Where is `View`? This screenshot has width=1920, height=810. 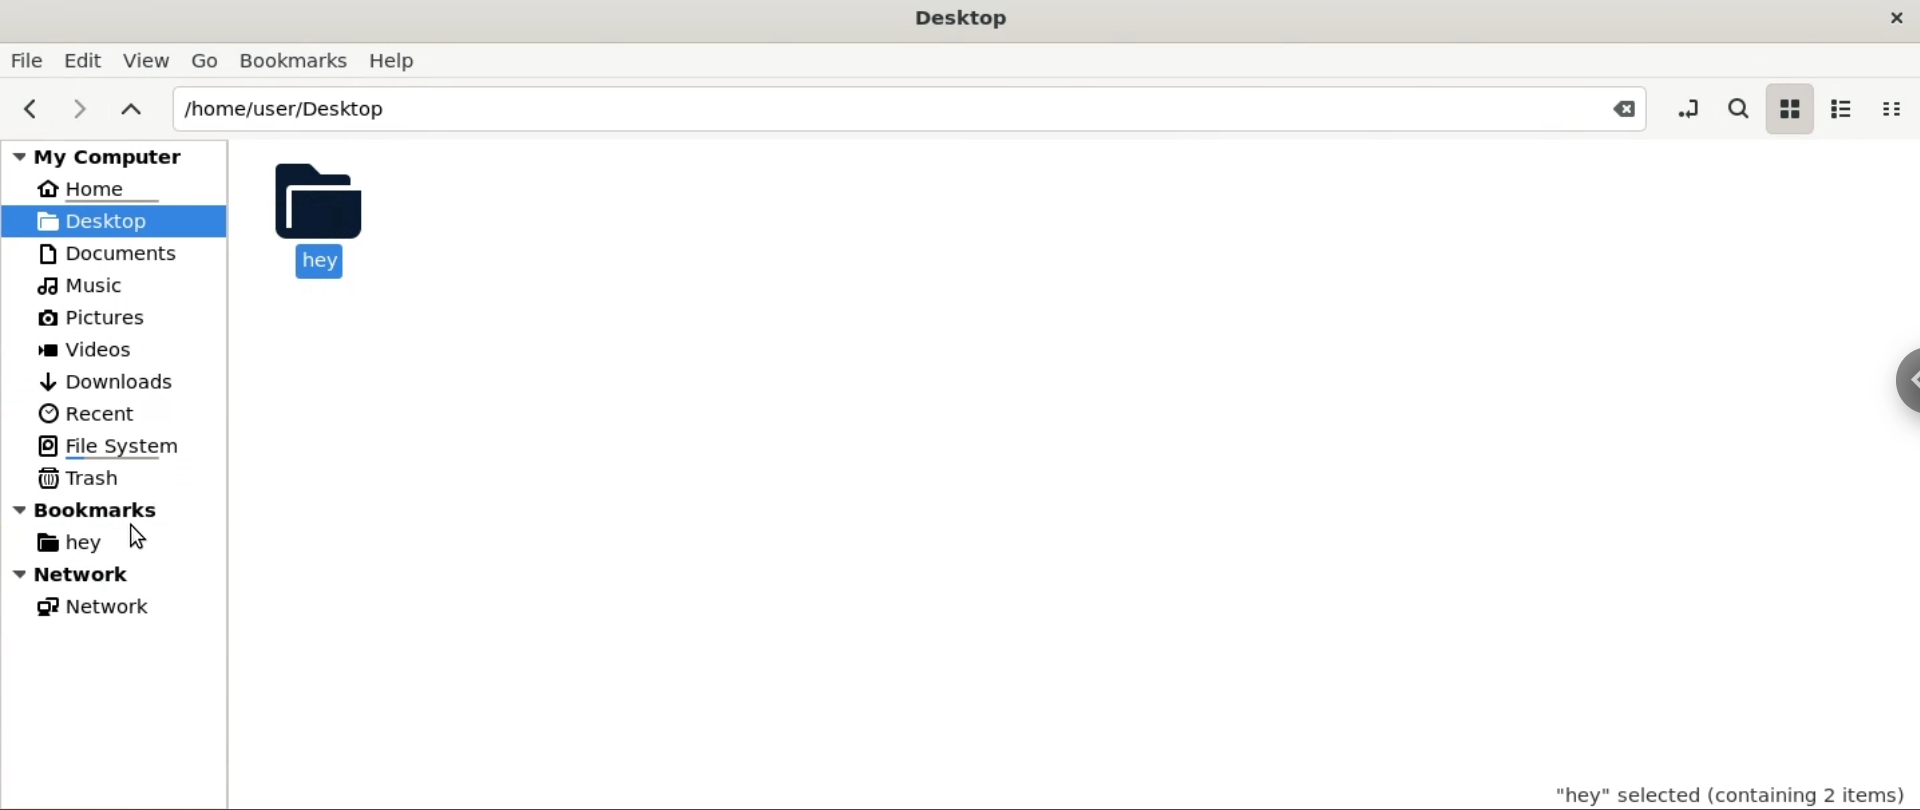 View is located at coordinates (148, 58).